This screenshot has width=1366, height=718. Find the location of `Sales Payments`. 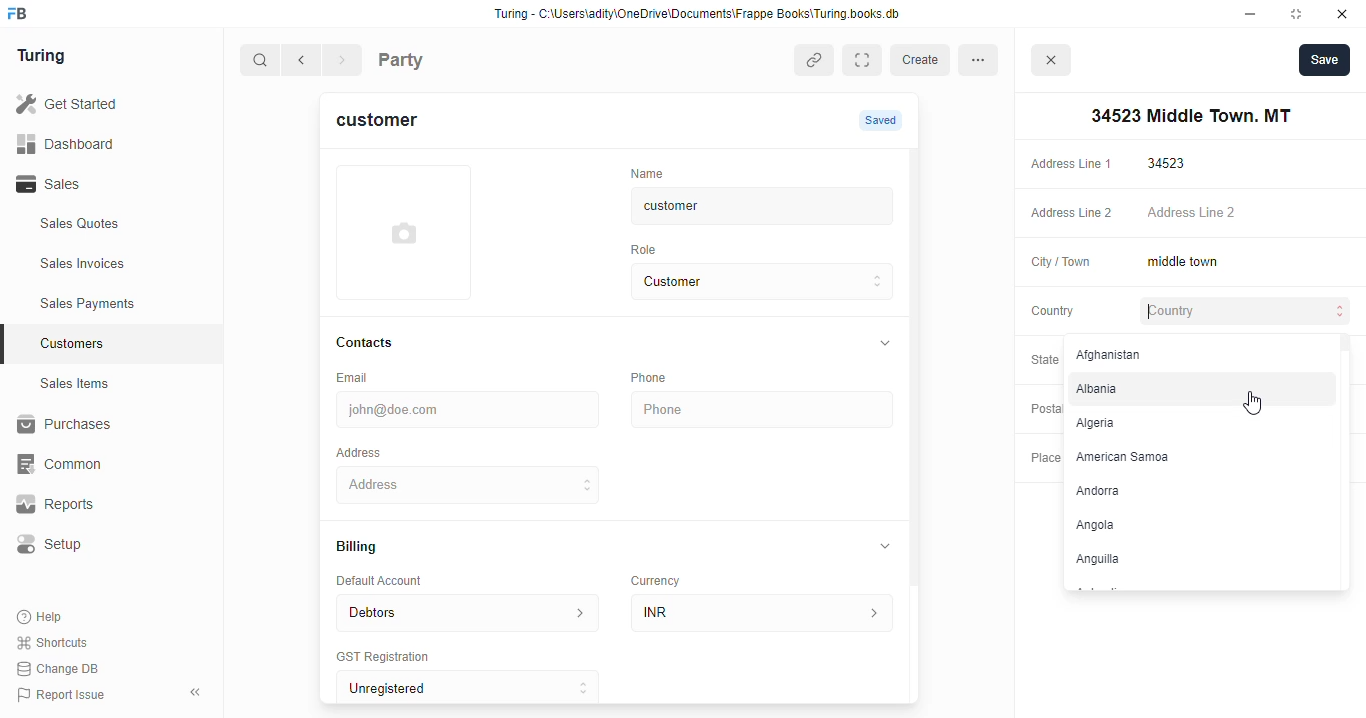

Sales Payments is located at coordinates (118, 304).